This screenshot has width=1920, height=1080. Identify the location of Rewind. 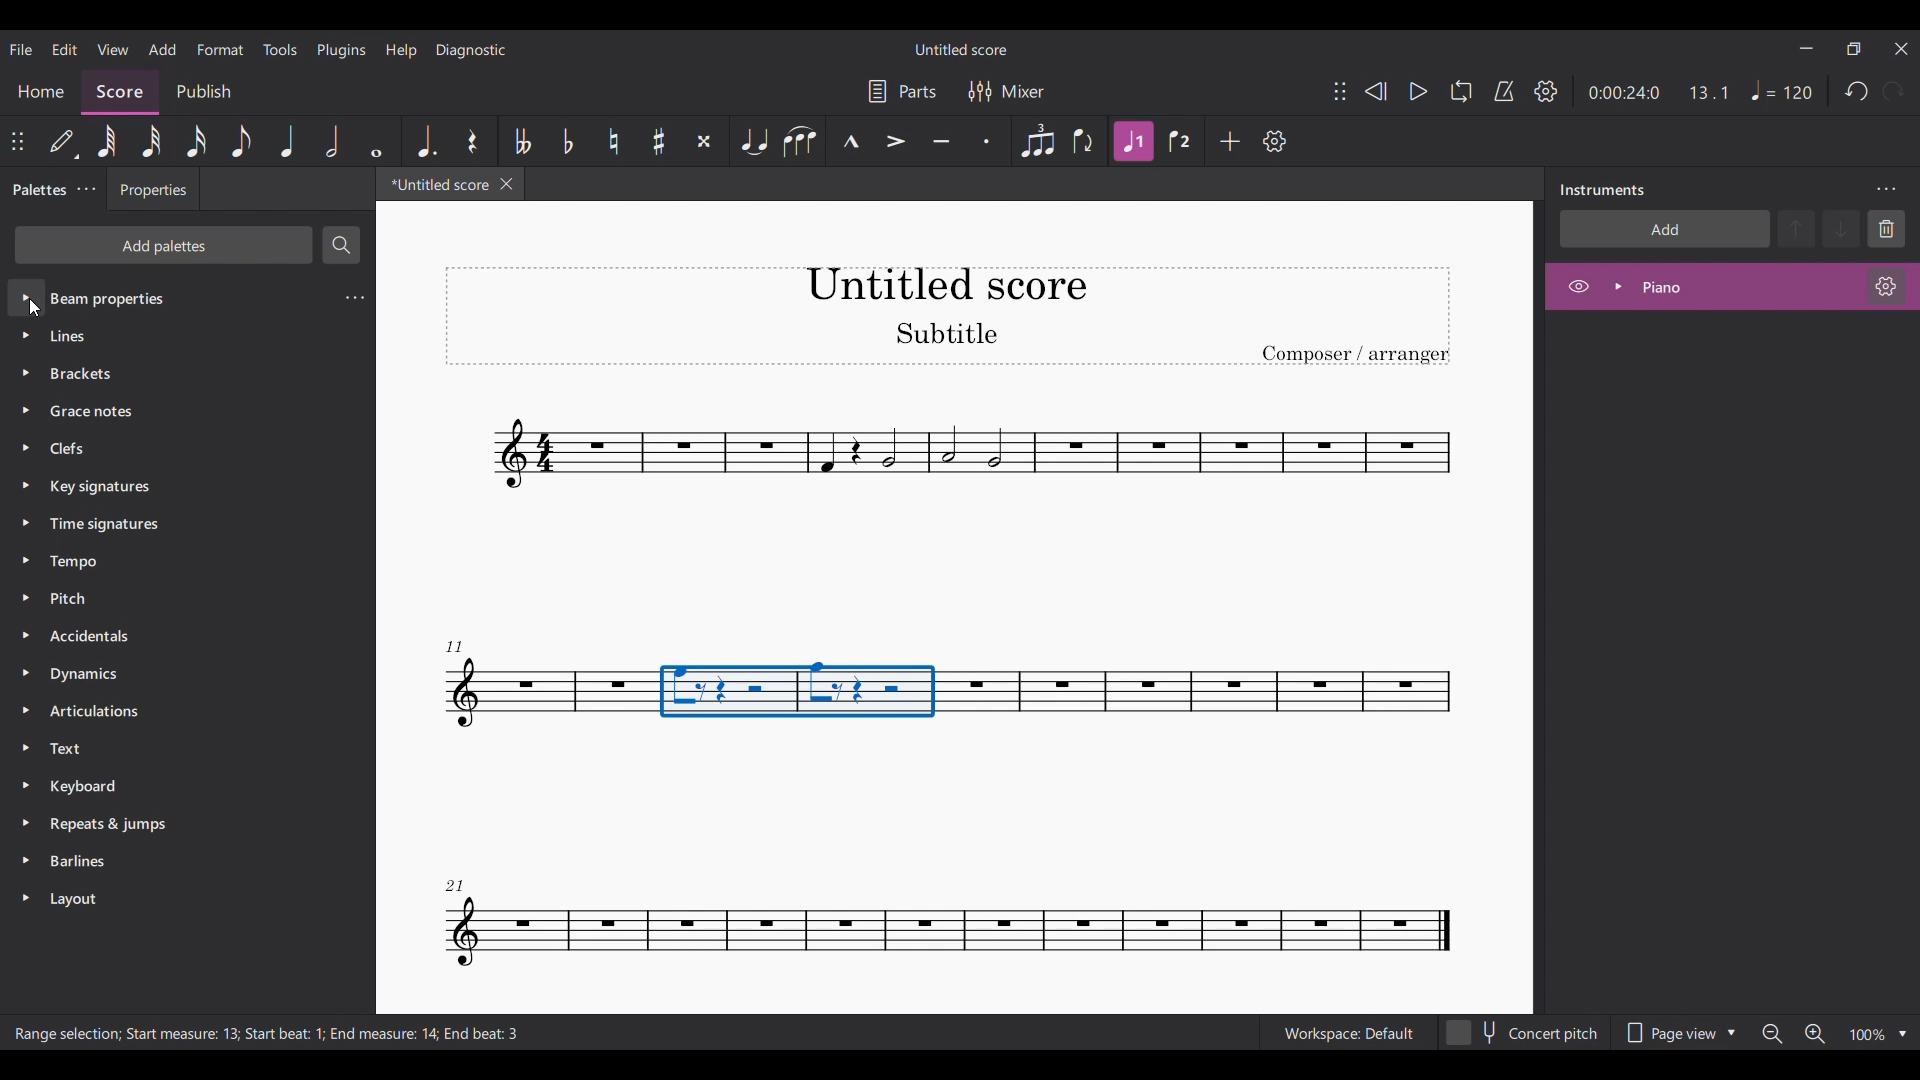
(1375, 91).